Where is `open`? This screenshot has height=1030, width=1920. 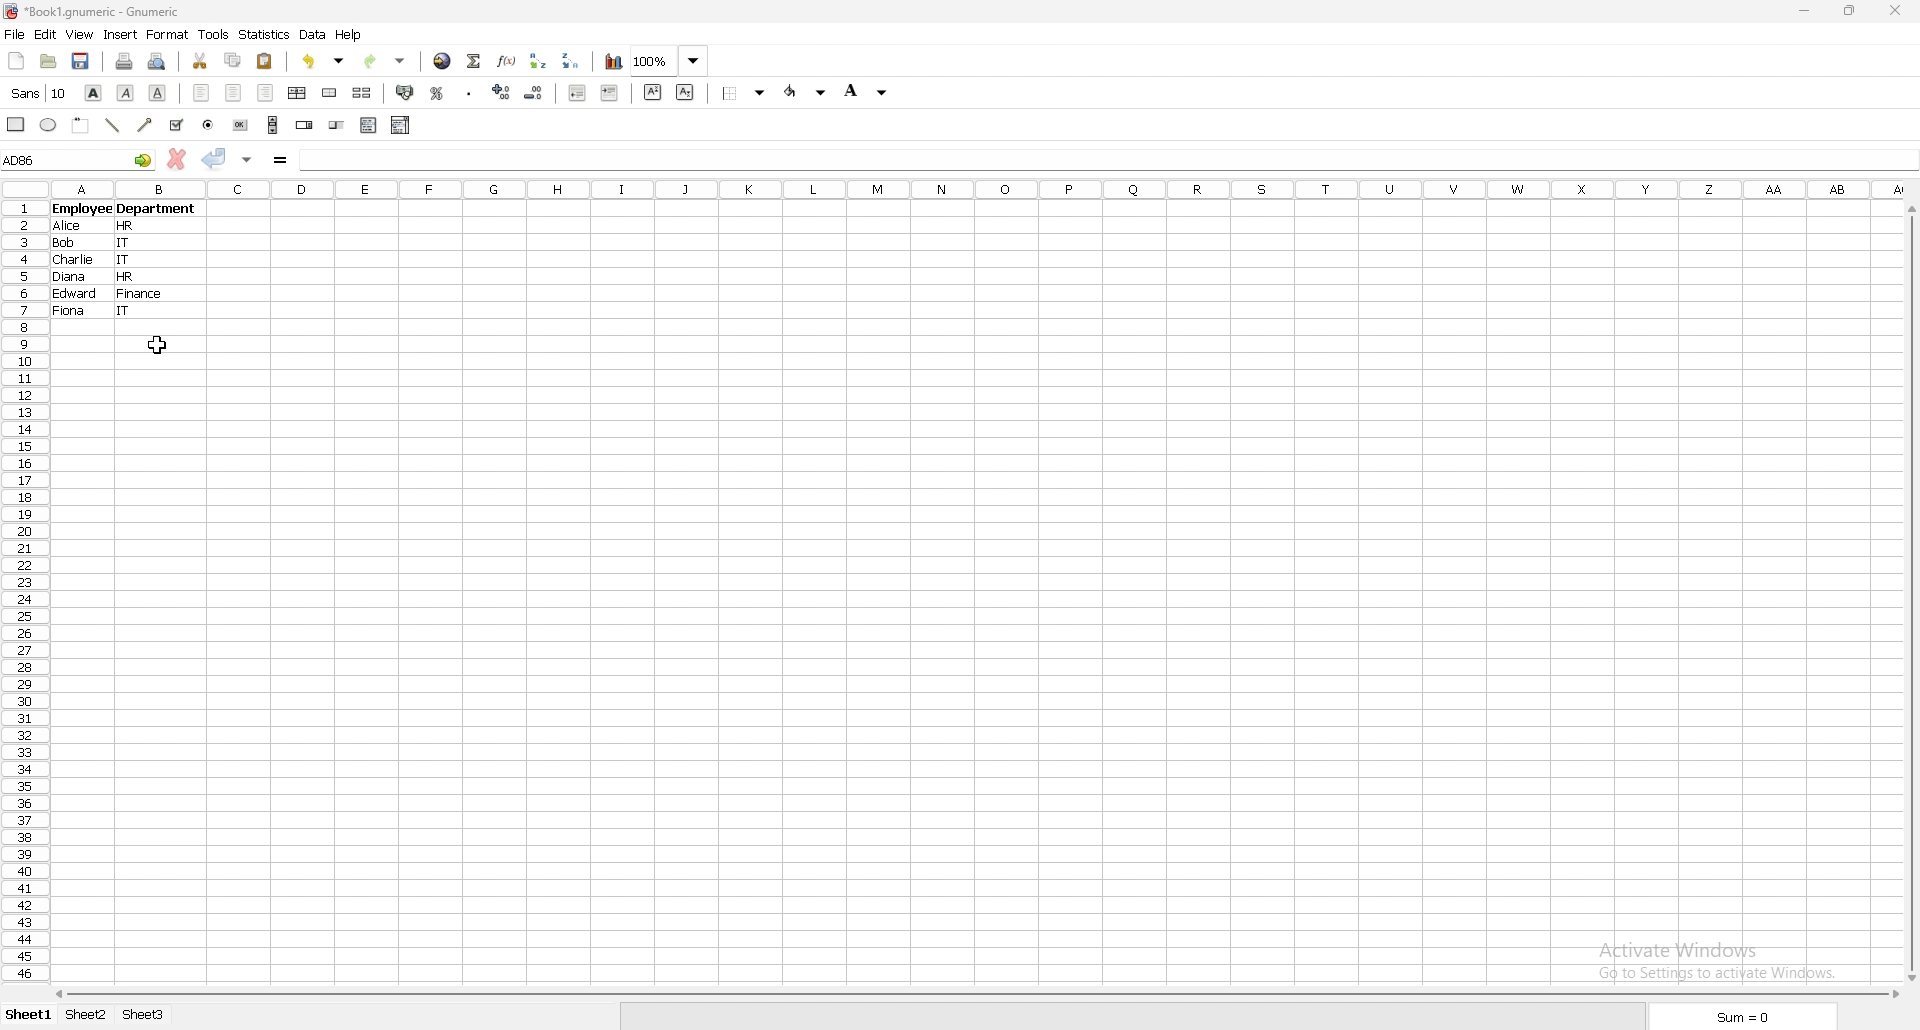
open is located at coordinates (47, 61).